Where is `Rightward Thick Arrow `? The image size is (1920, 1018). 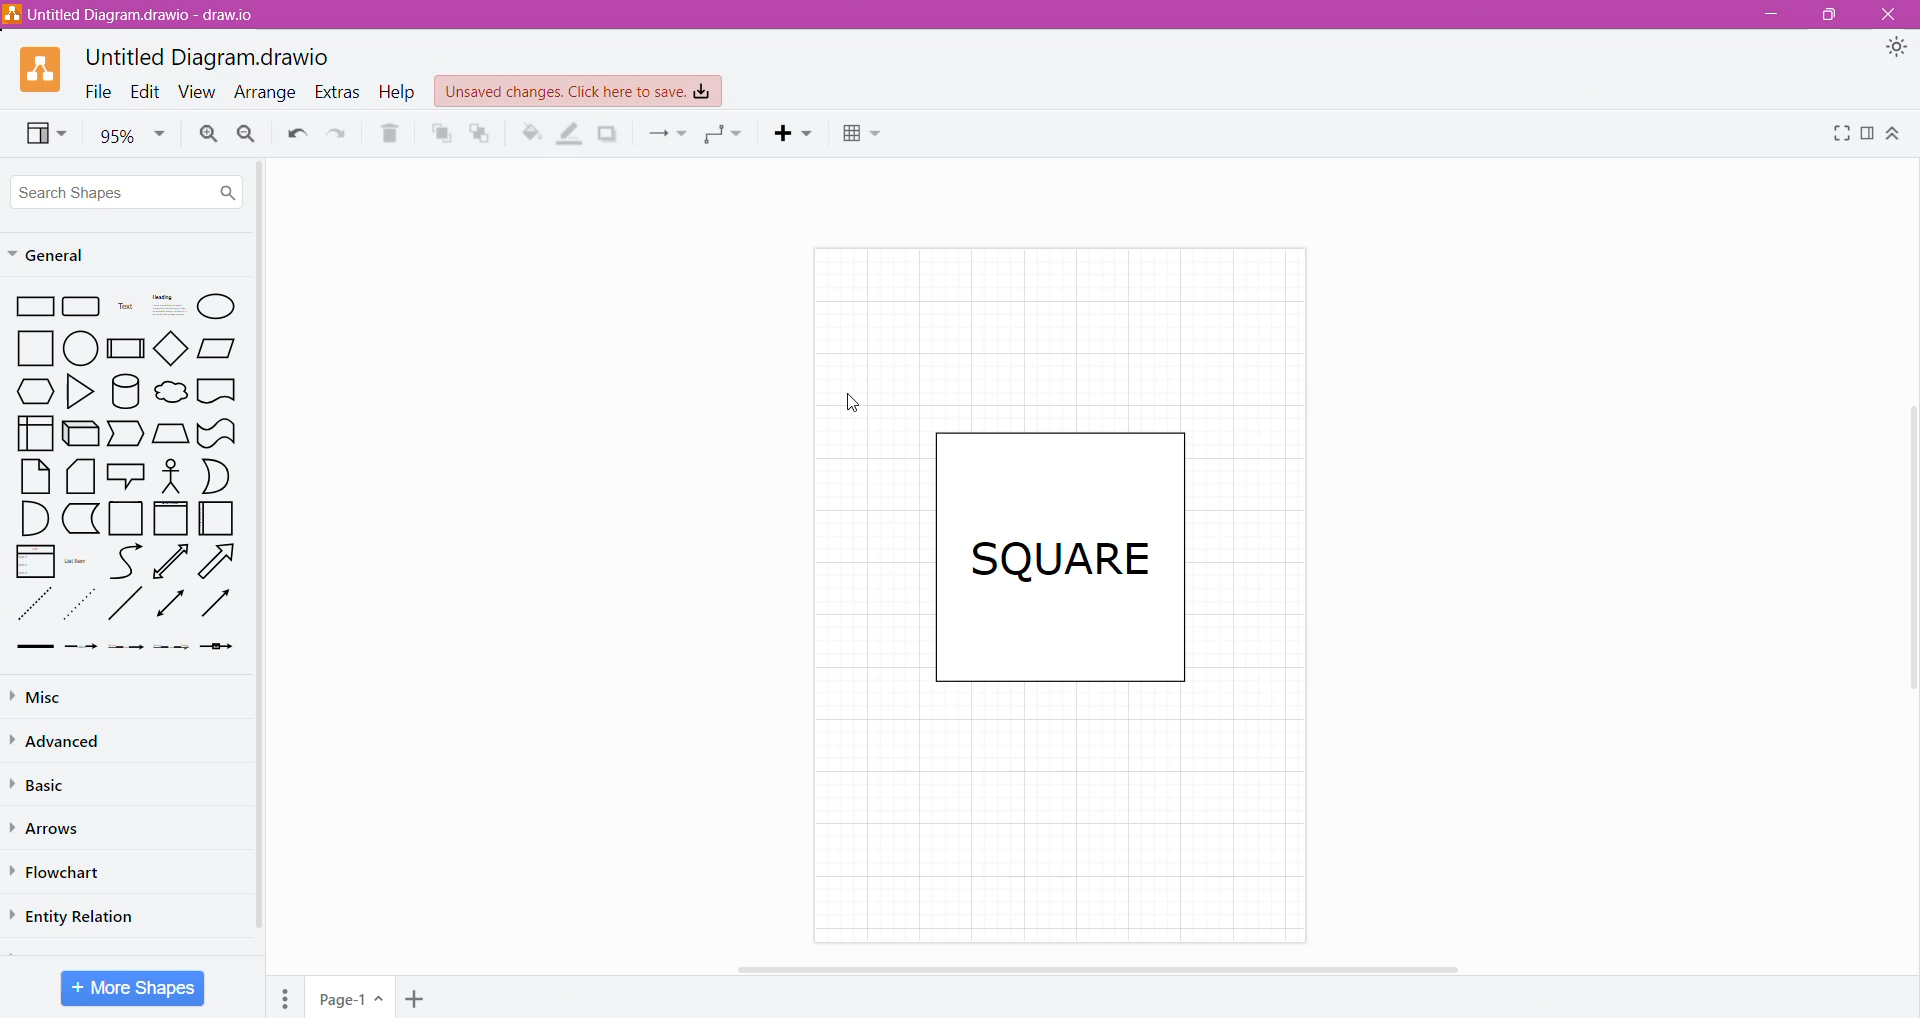 Rightward Thick Arrow  is located at coordinates (216, 604).